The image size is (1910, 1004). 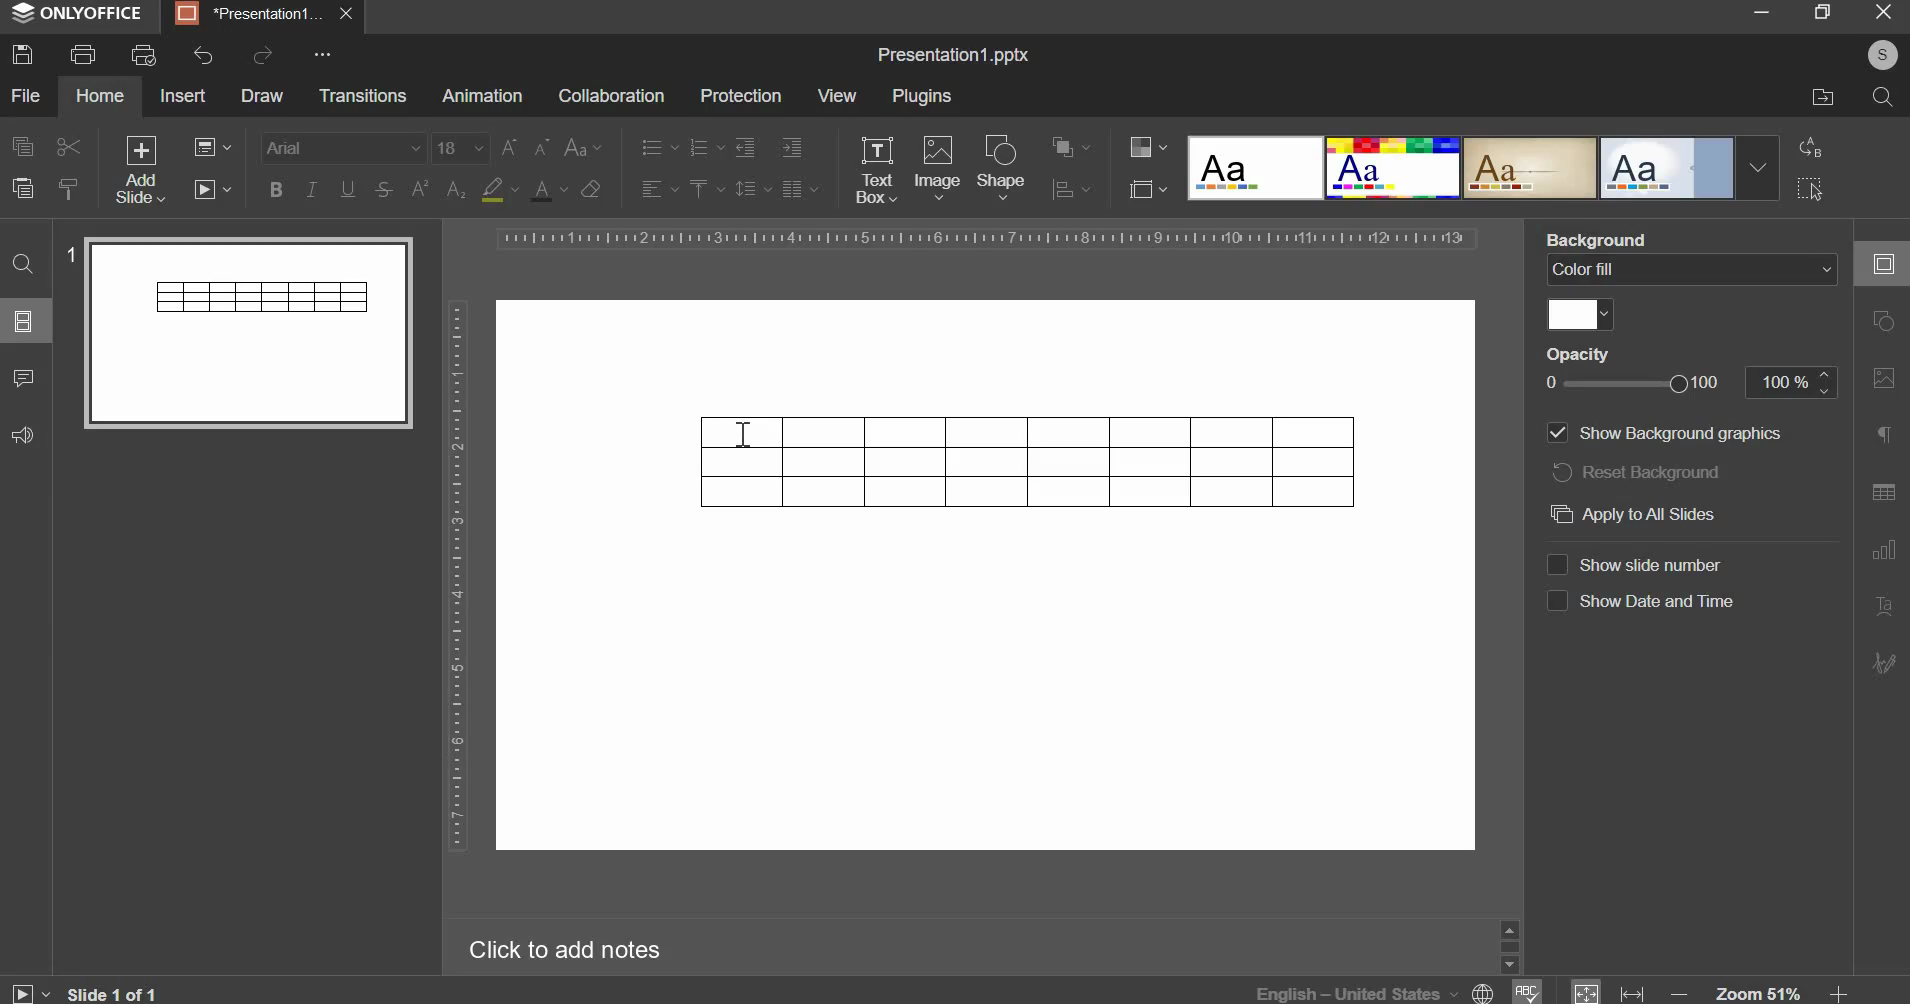 What do you see at coordinates (26, 95) in the screenshot?
I see `file` at bounding box center [26, 95].